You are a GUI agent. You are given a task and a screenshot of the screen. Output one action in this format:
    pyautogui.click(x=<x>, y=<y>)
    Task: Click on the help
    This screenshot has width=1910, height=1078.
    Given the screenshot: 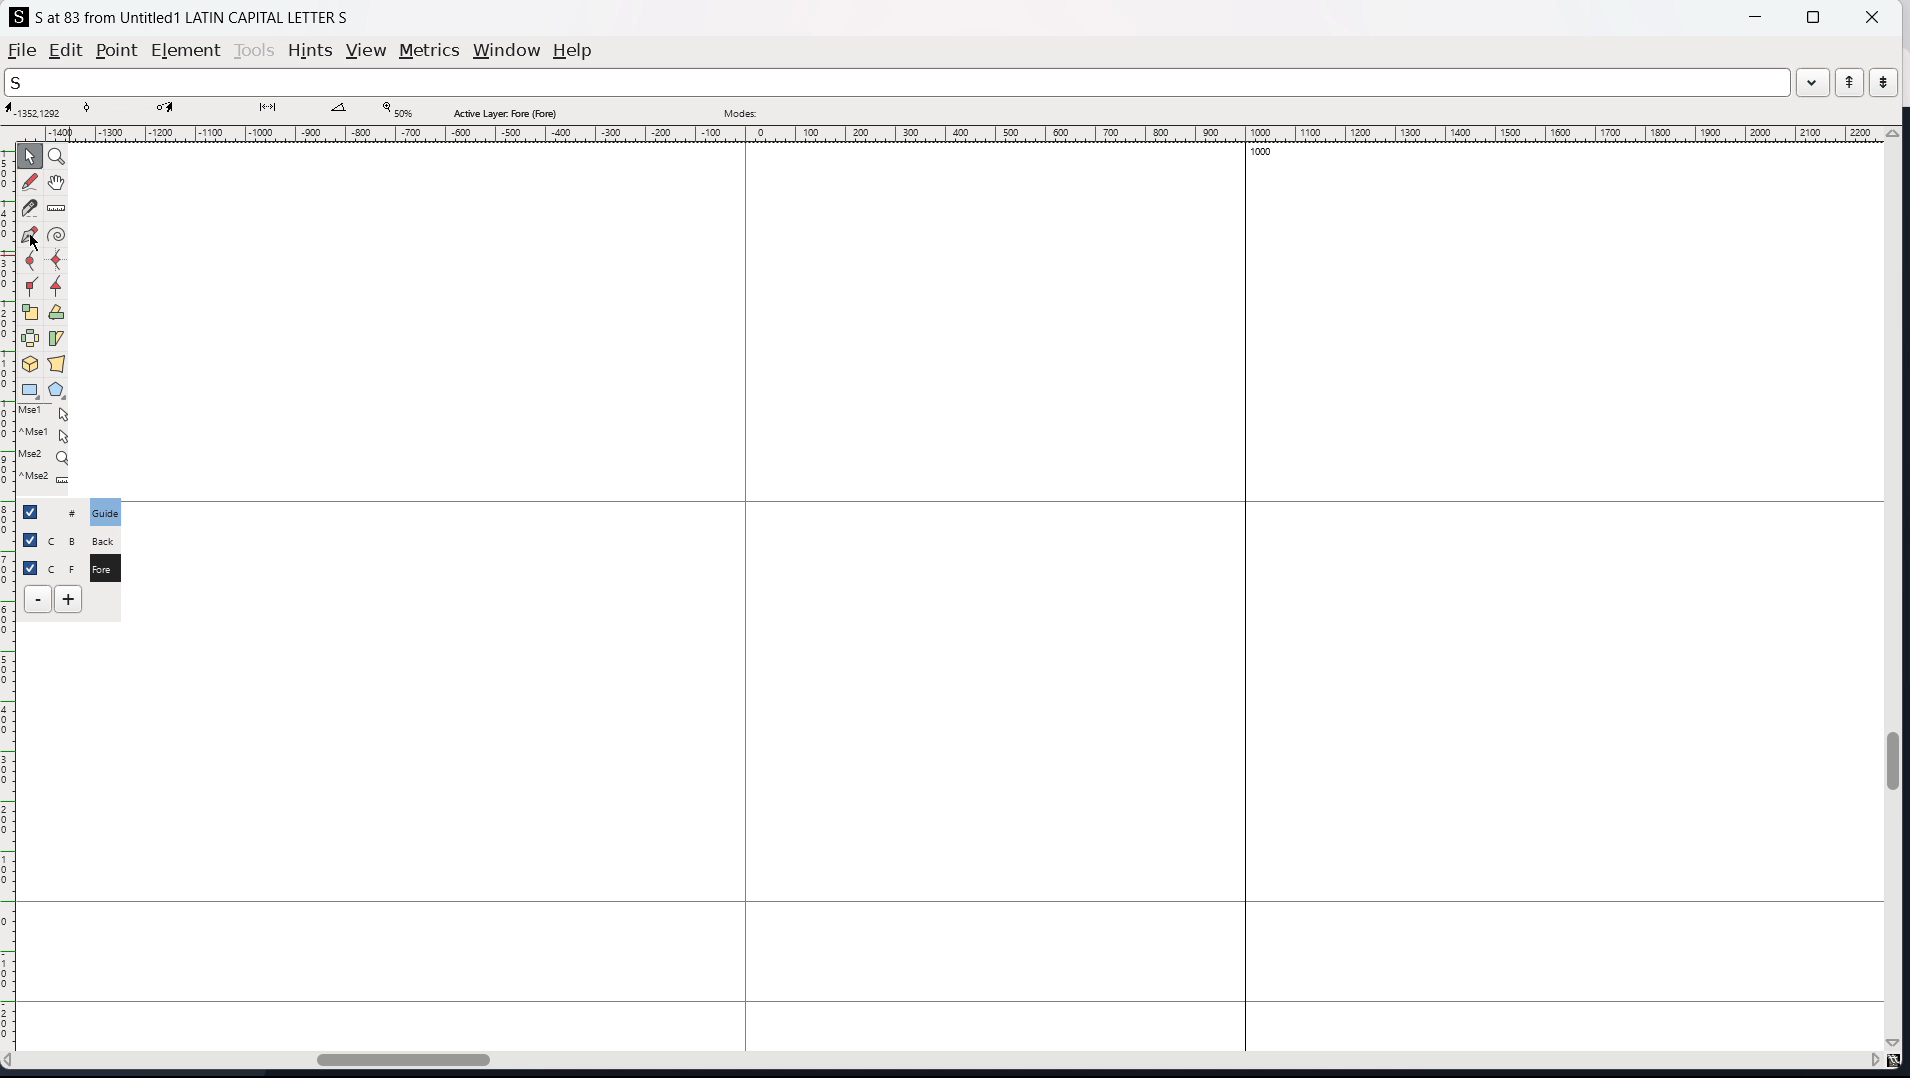 What is the action you would take?
    pyautogui.click(x=573, y=51)
    